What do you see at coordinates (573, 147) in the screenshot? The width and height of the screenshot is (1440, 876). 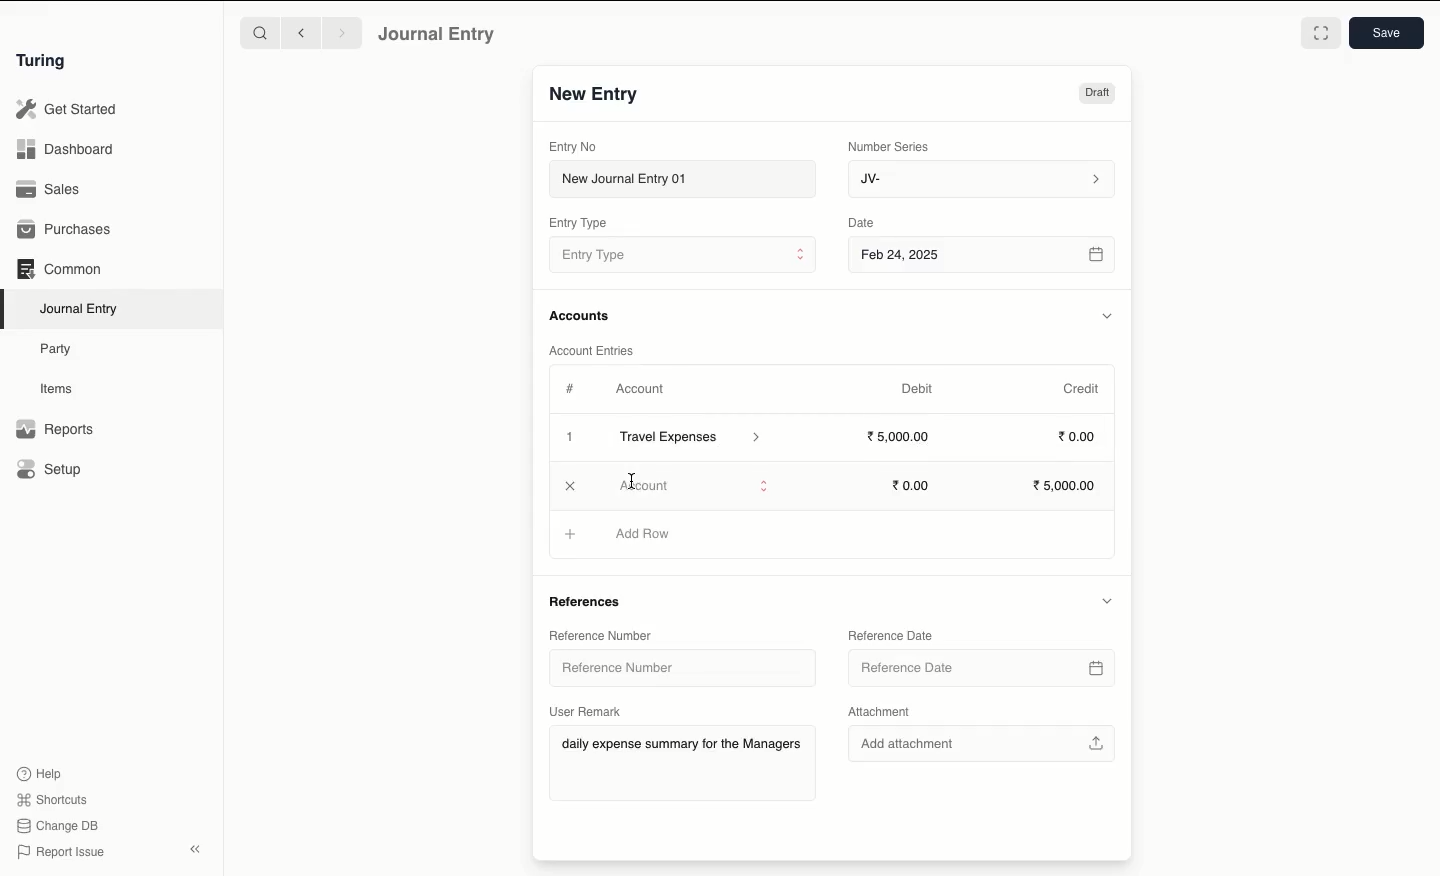 I see `Entry No` at bounding box center [573, 147].